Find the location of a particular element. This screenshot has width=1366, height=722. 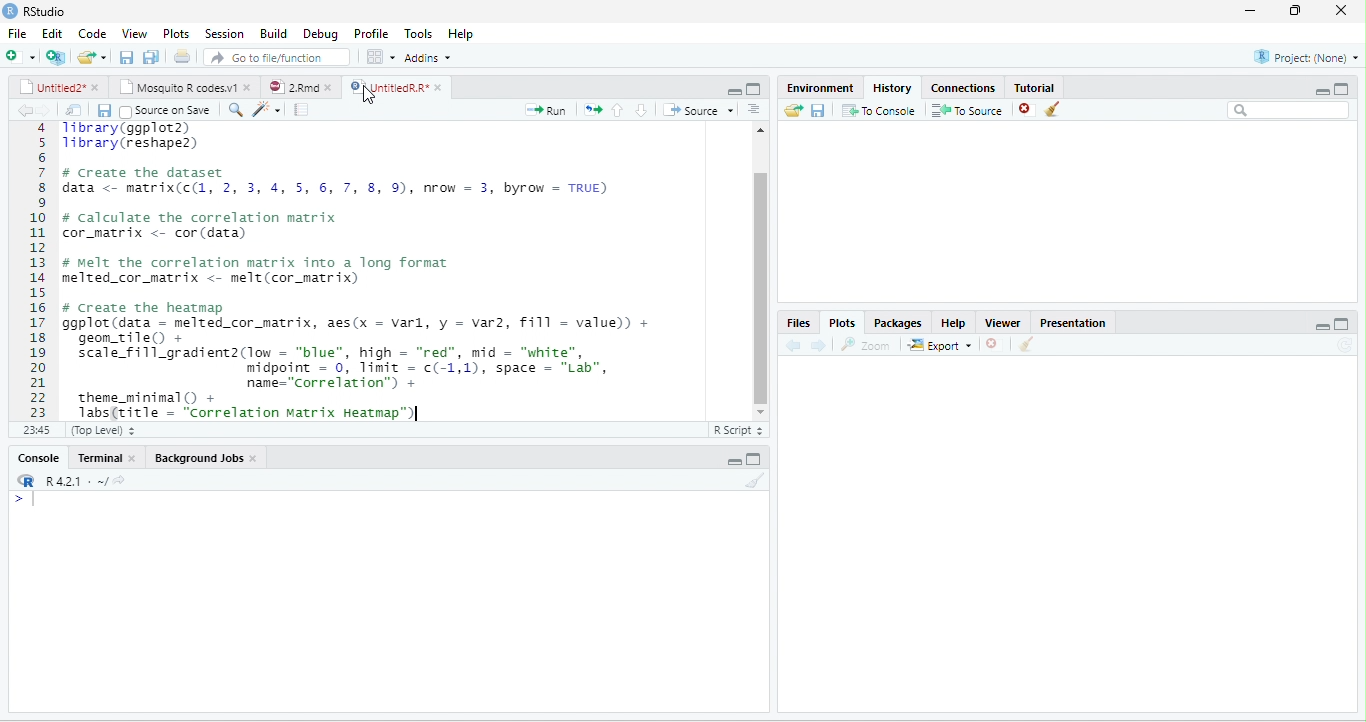

arrows is located at coordinates (592, 111).